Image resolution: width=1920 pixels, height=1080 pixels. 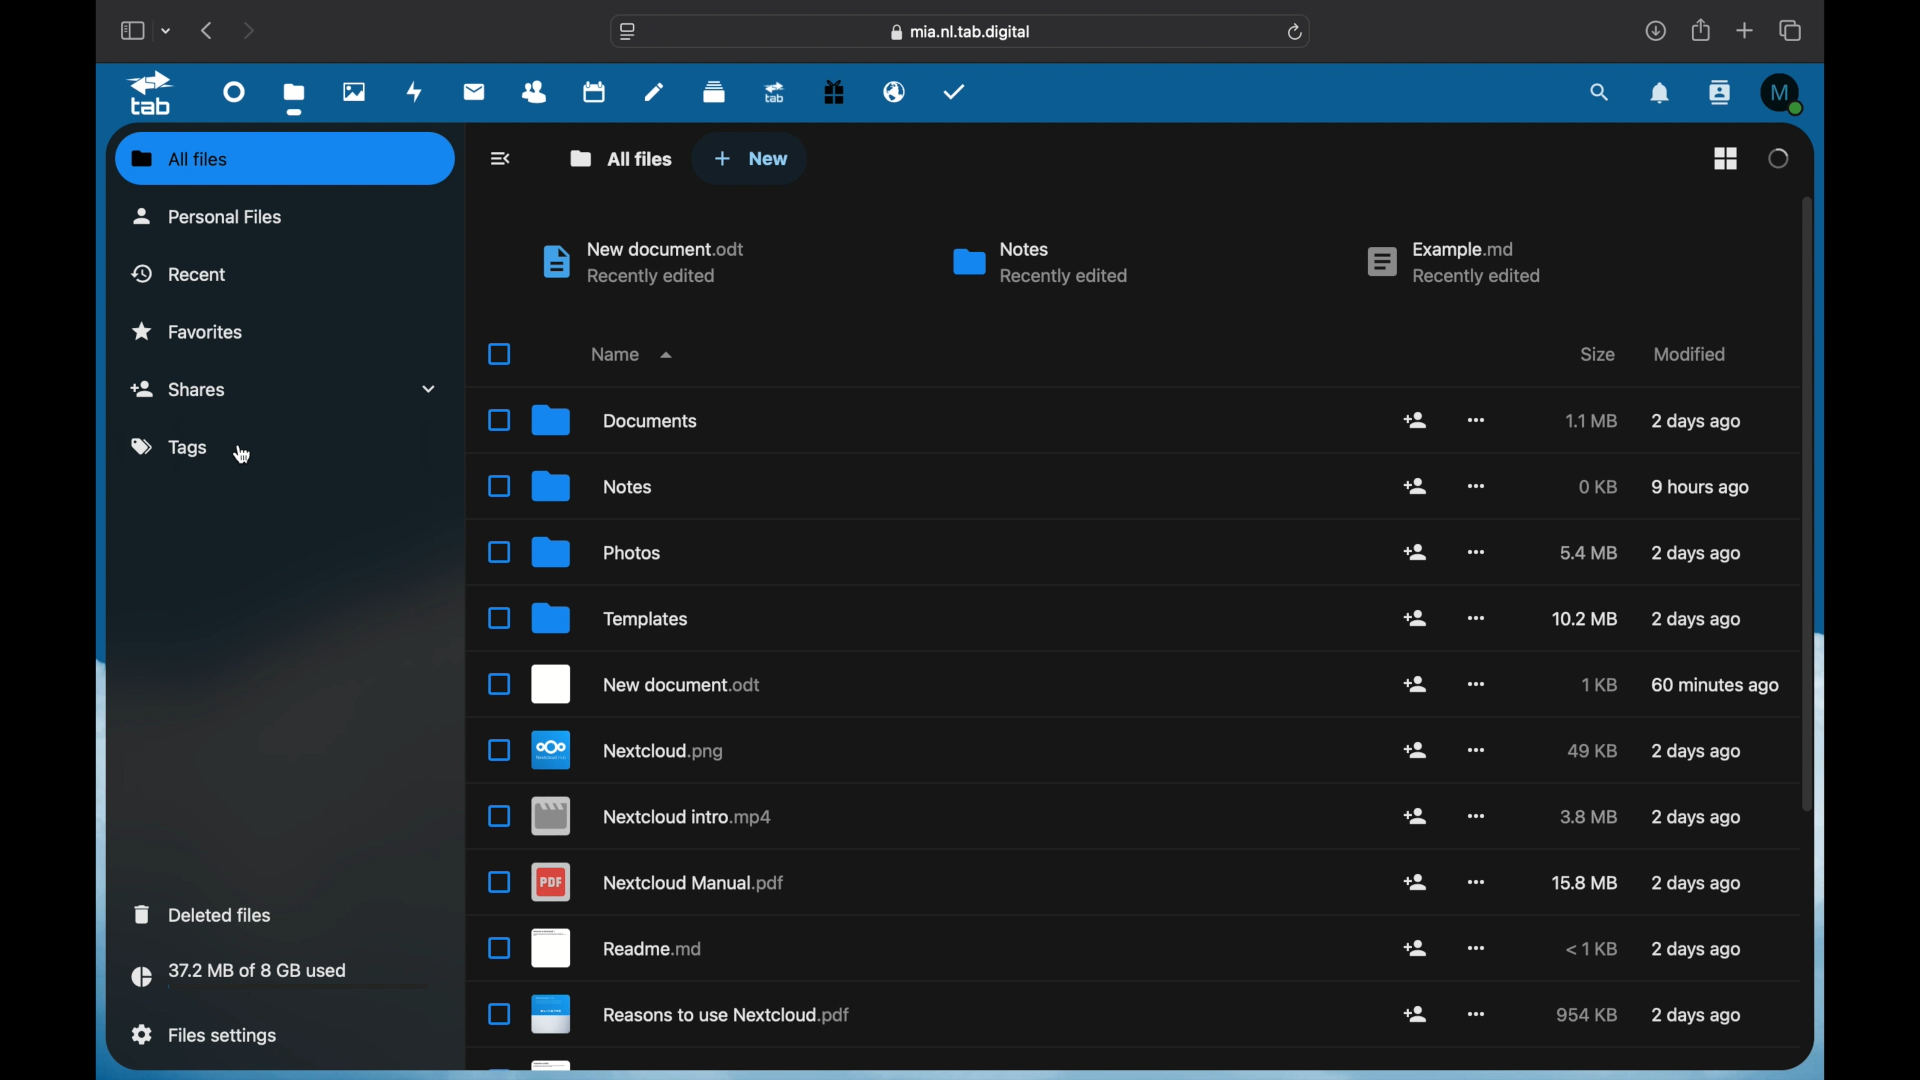 What do you see at coordinates (1475, 684) in the screenshot?
I see `more options` at bounding box center [1475, 684].